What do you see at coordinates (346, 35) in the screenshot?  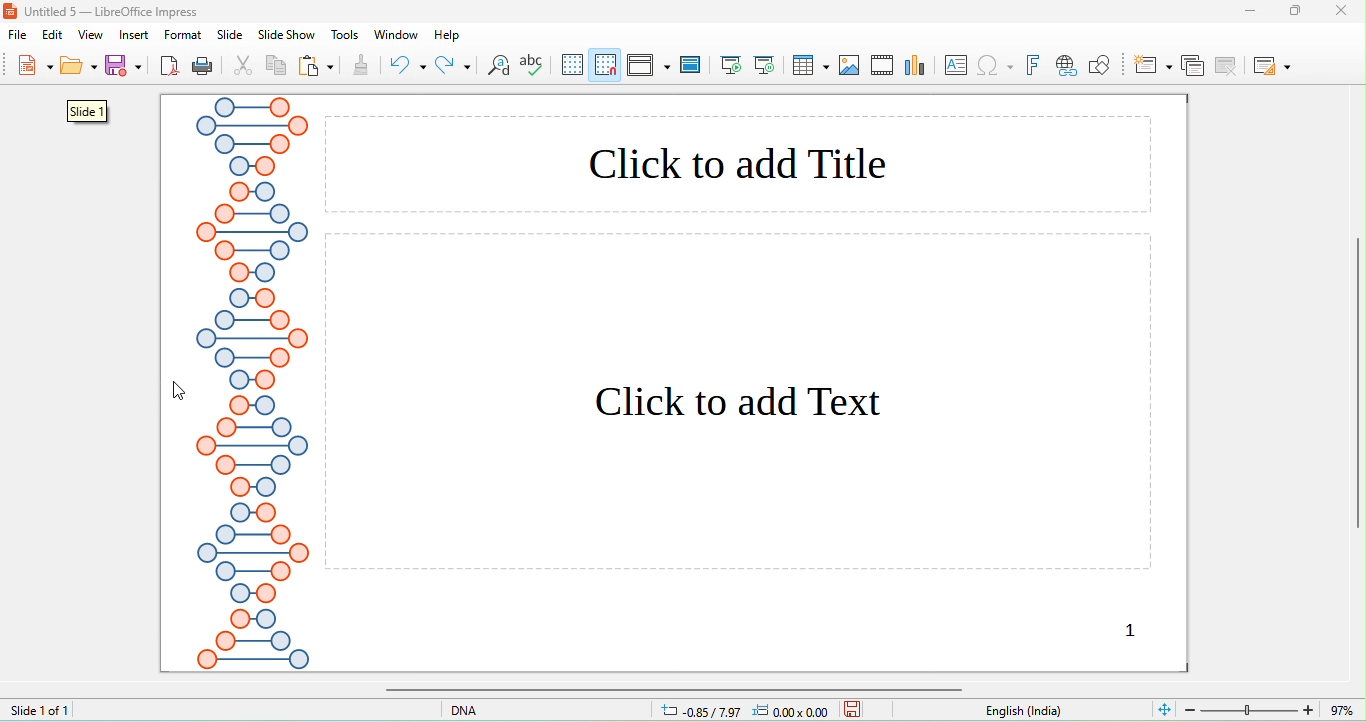 I see `tools` at bounding box center [346, 35].